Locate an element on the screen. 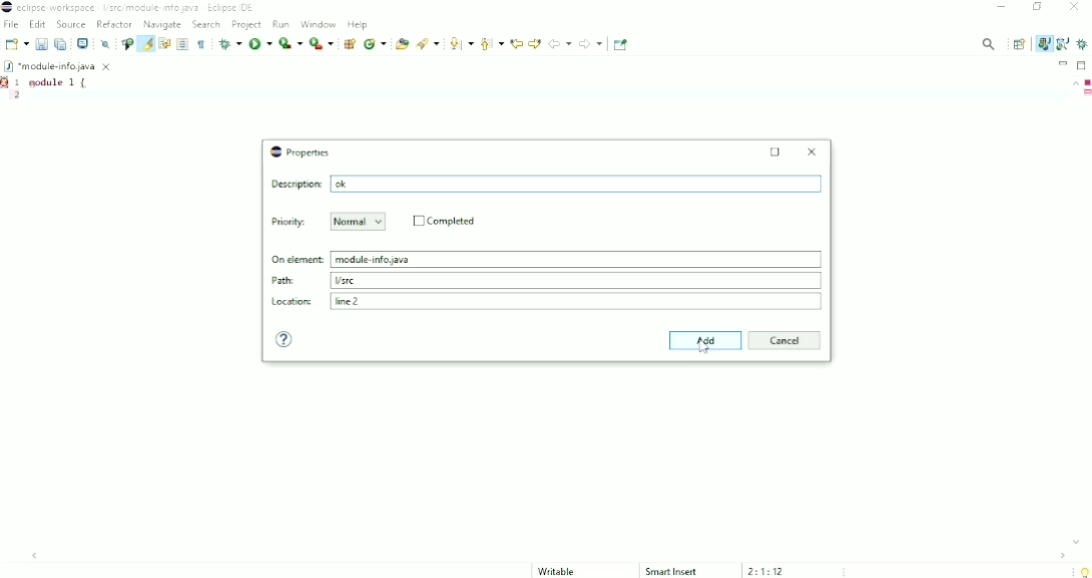 The width and height of the screenshot is (1092, 578). *module-info.java is located at coordinates (59, 66).